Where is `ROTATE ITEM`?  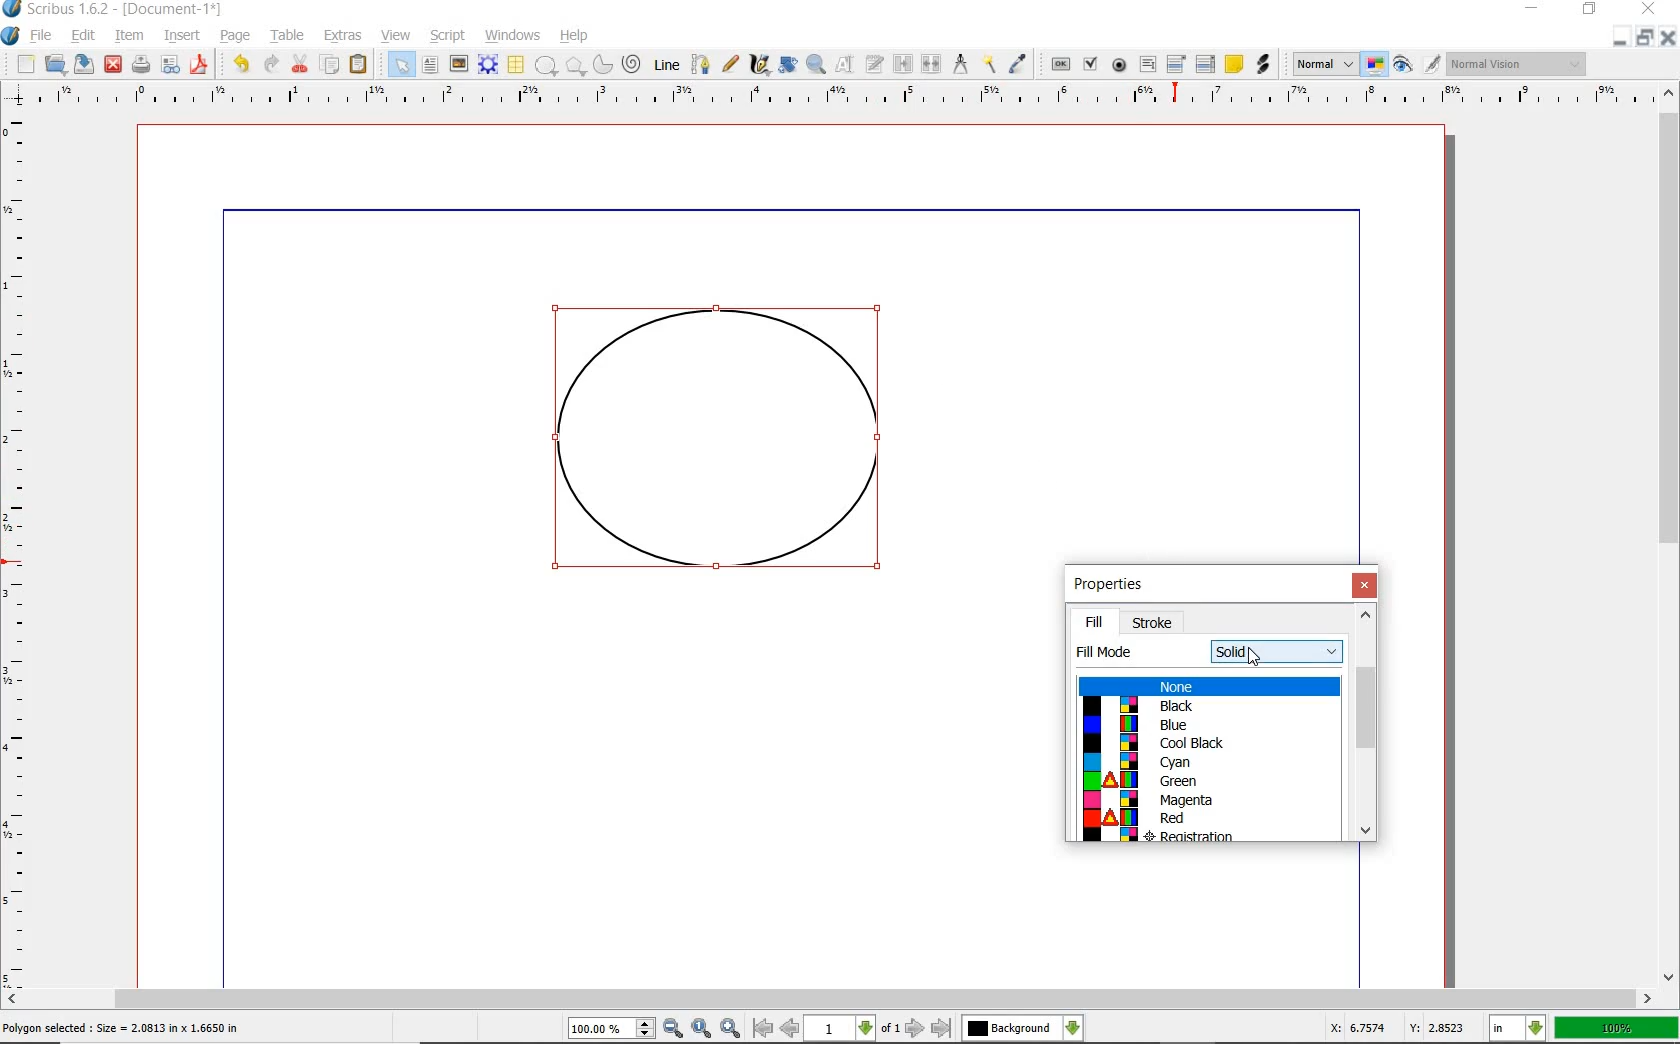 ROTATE ITEM is located at coordinates (786, 63).